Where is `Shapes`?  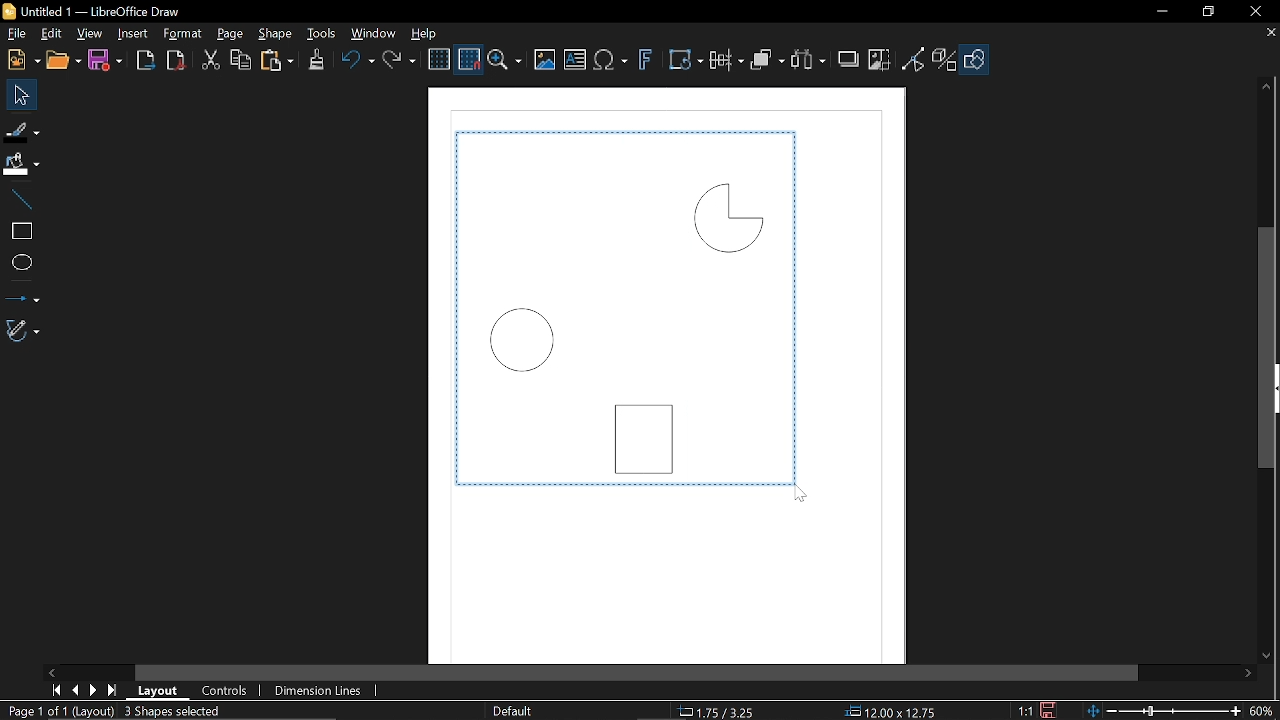
Shapes is located at coordinates (978, 60).